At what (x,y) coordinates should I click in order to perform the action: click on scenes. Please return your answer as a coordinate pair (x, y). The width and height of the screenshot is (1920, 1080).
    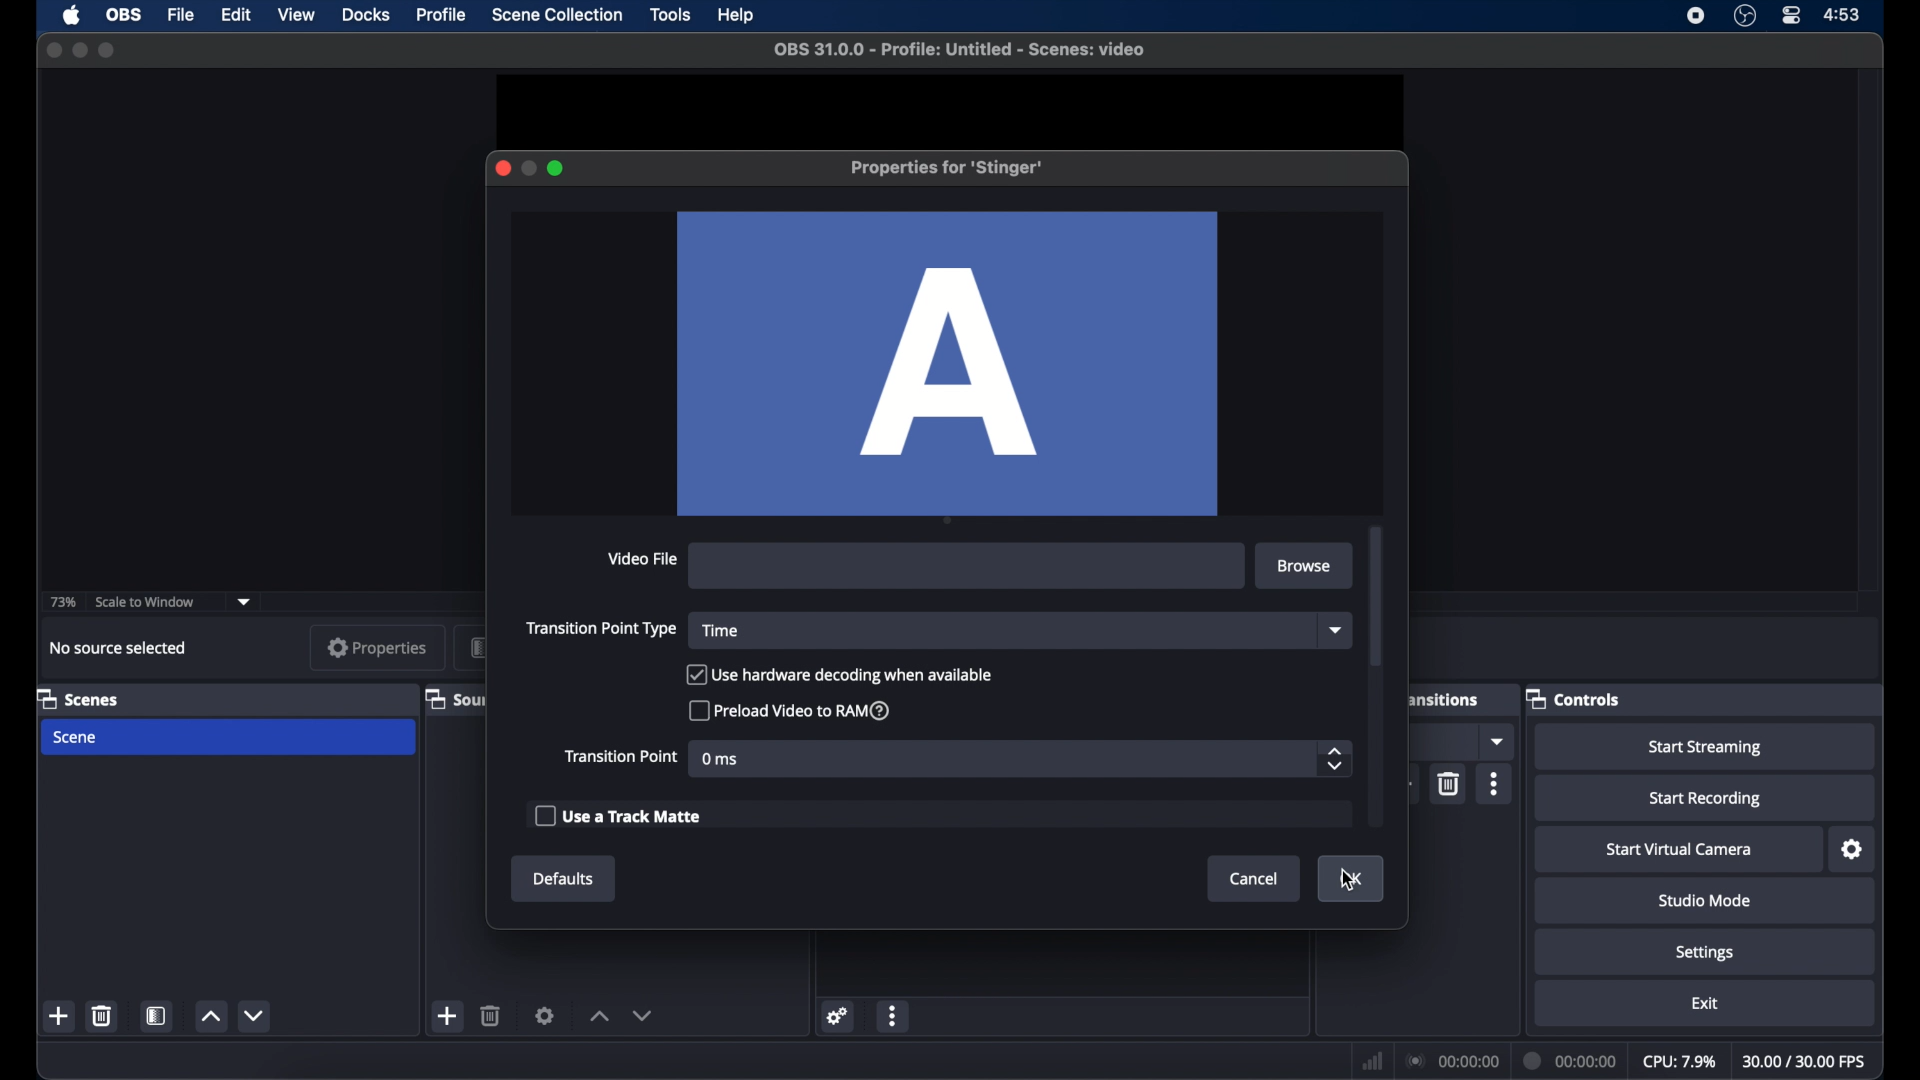
    Looking at the image, I should click on (78, 698).